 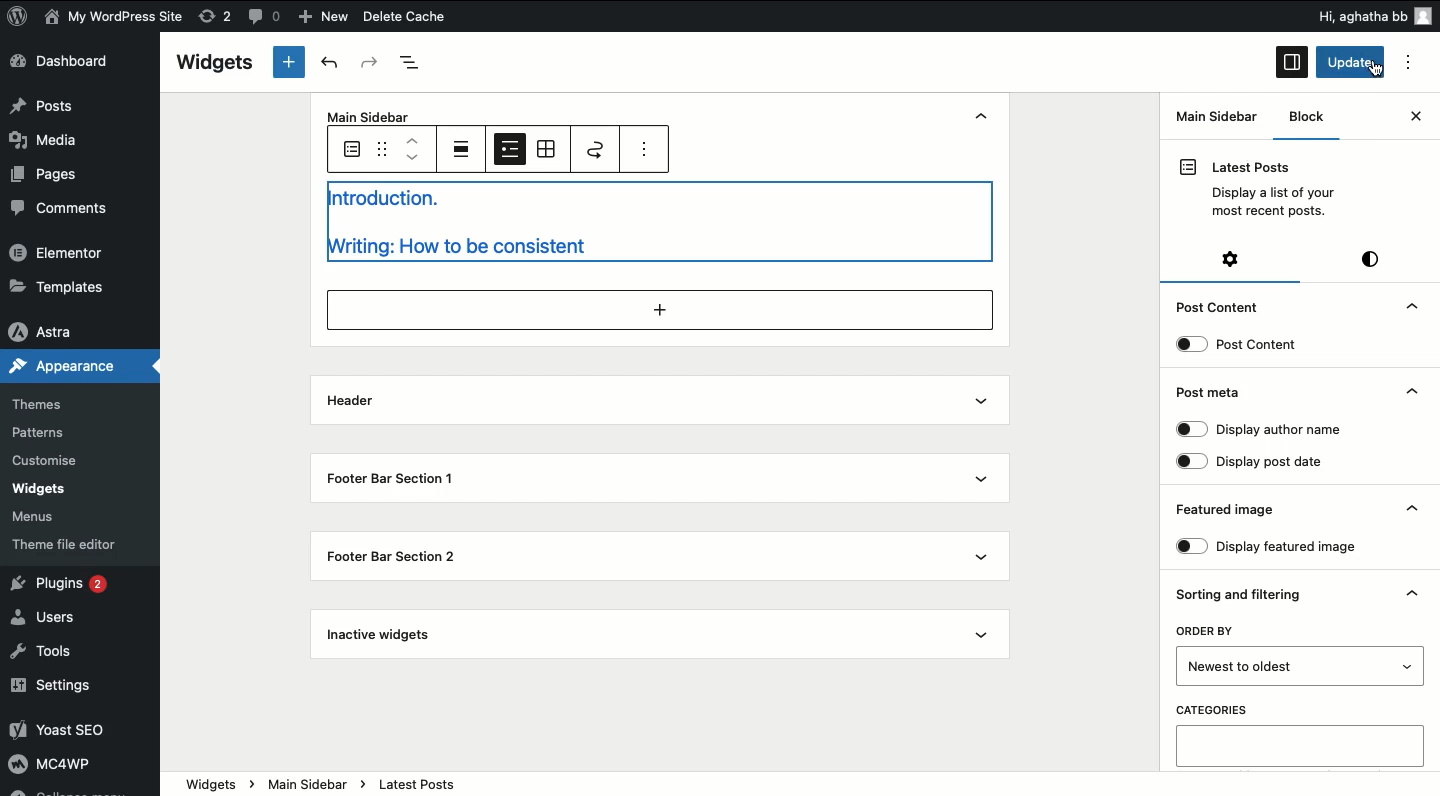 I want to click on Featured image, so click(x=1221, y=512).